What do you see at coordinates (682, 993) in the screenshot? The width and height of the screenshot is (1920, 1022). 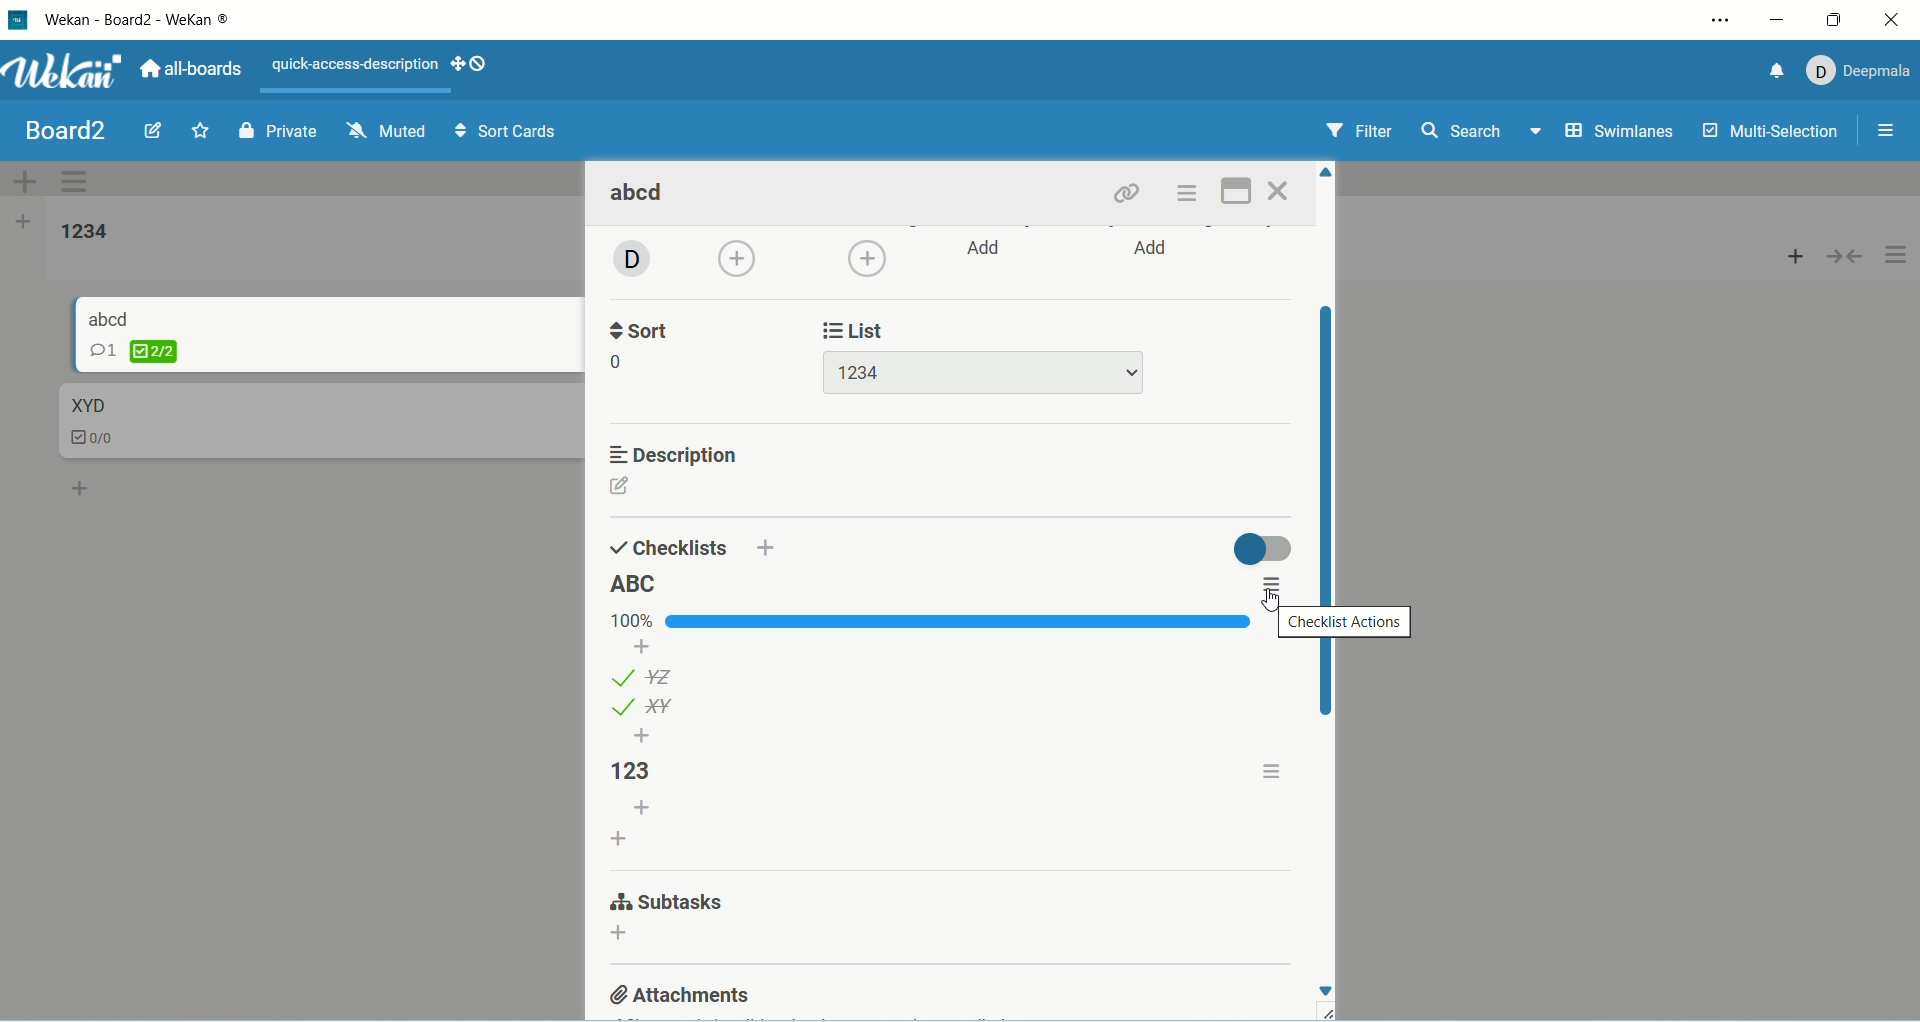 I see `attachments` at bounding box center [682, 993].